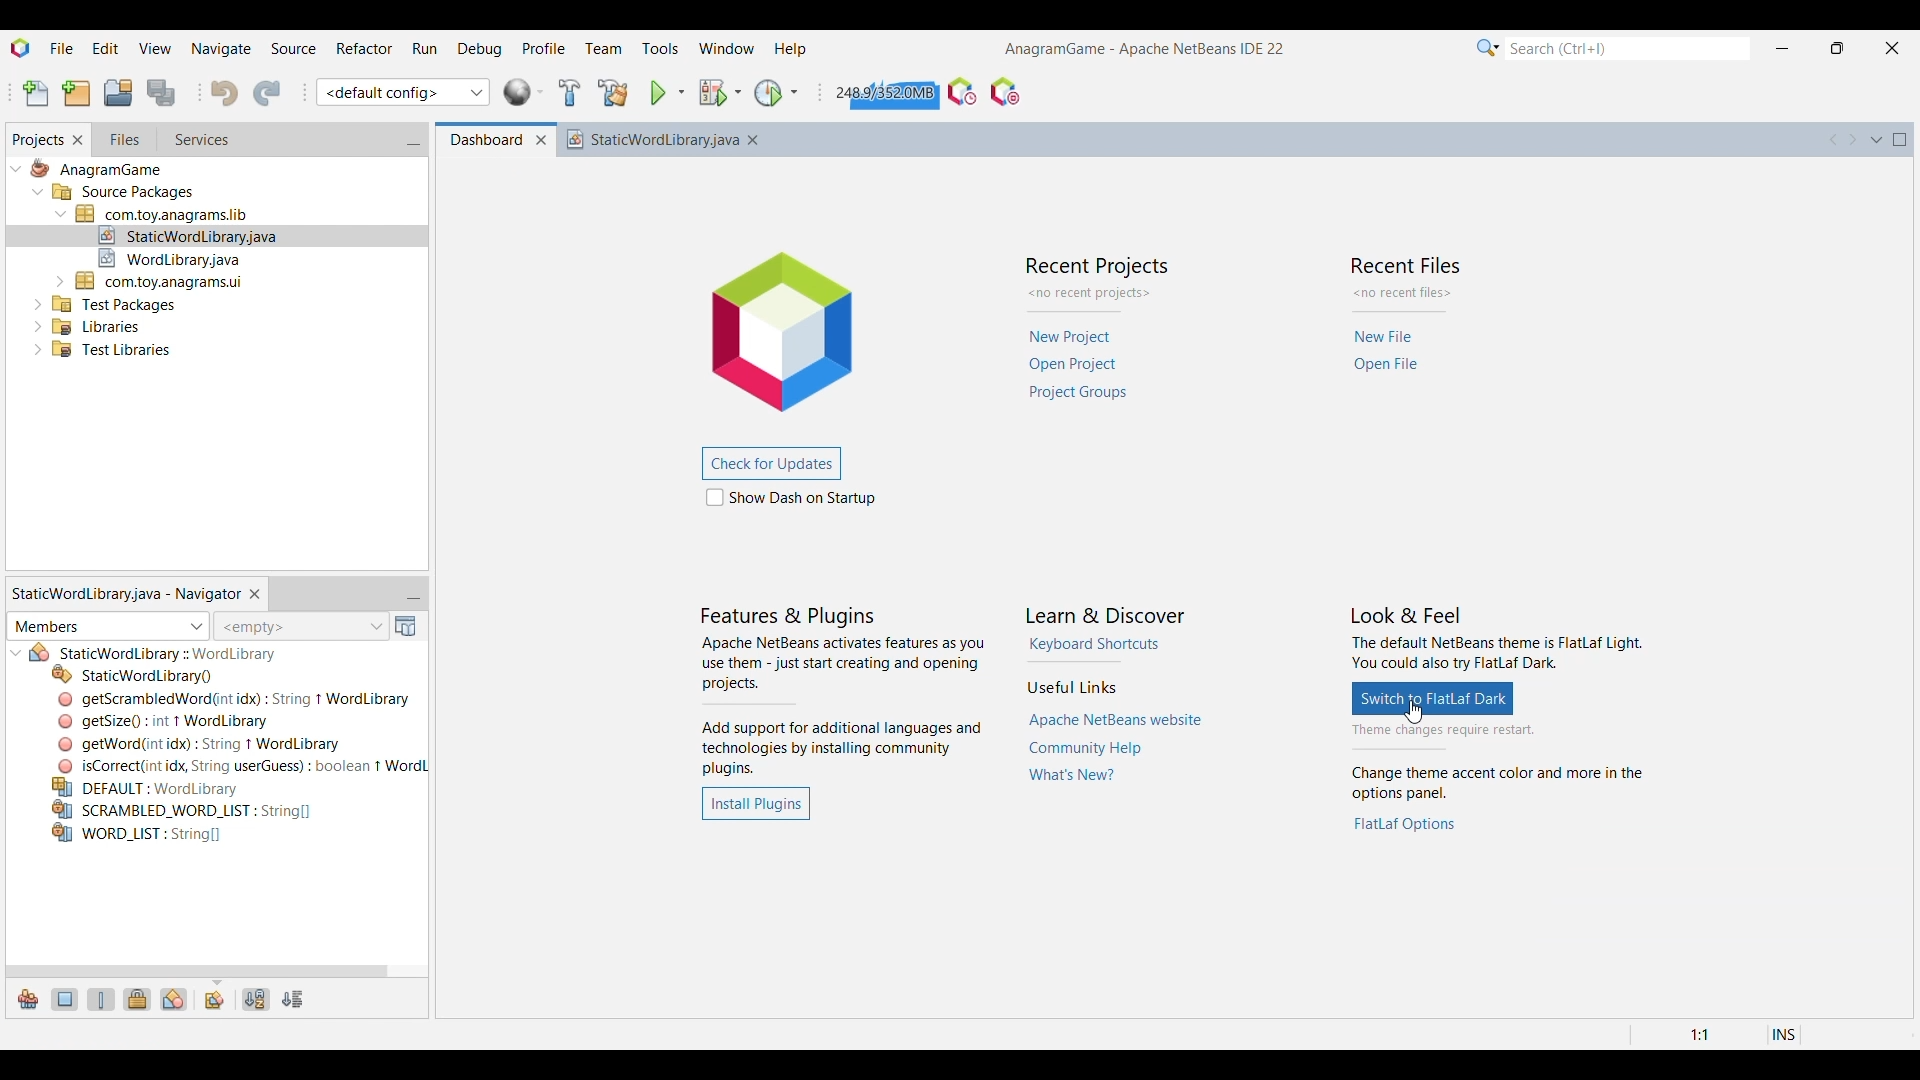  What do you see at coordinates (154, 787) in the screenshot?
I see `` at bounding box center [154, 787].